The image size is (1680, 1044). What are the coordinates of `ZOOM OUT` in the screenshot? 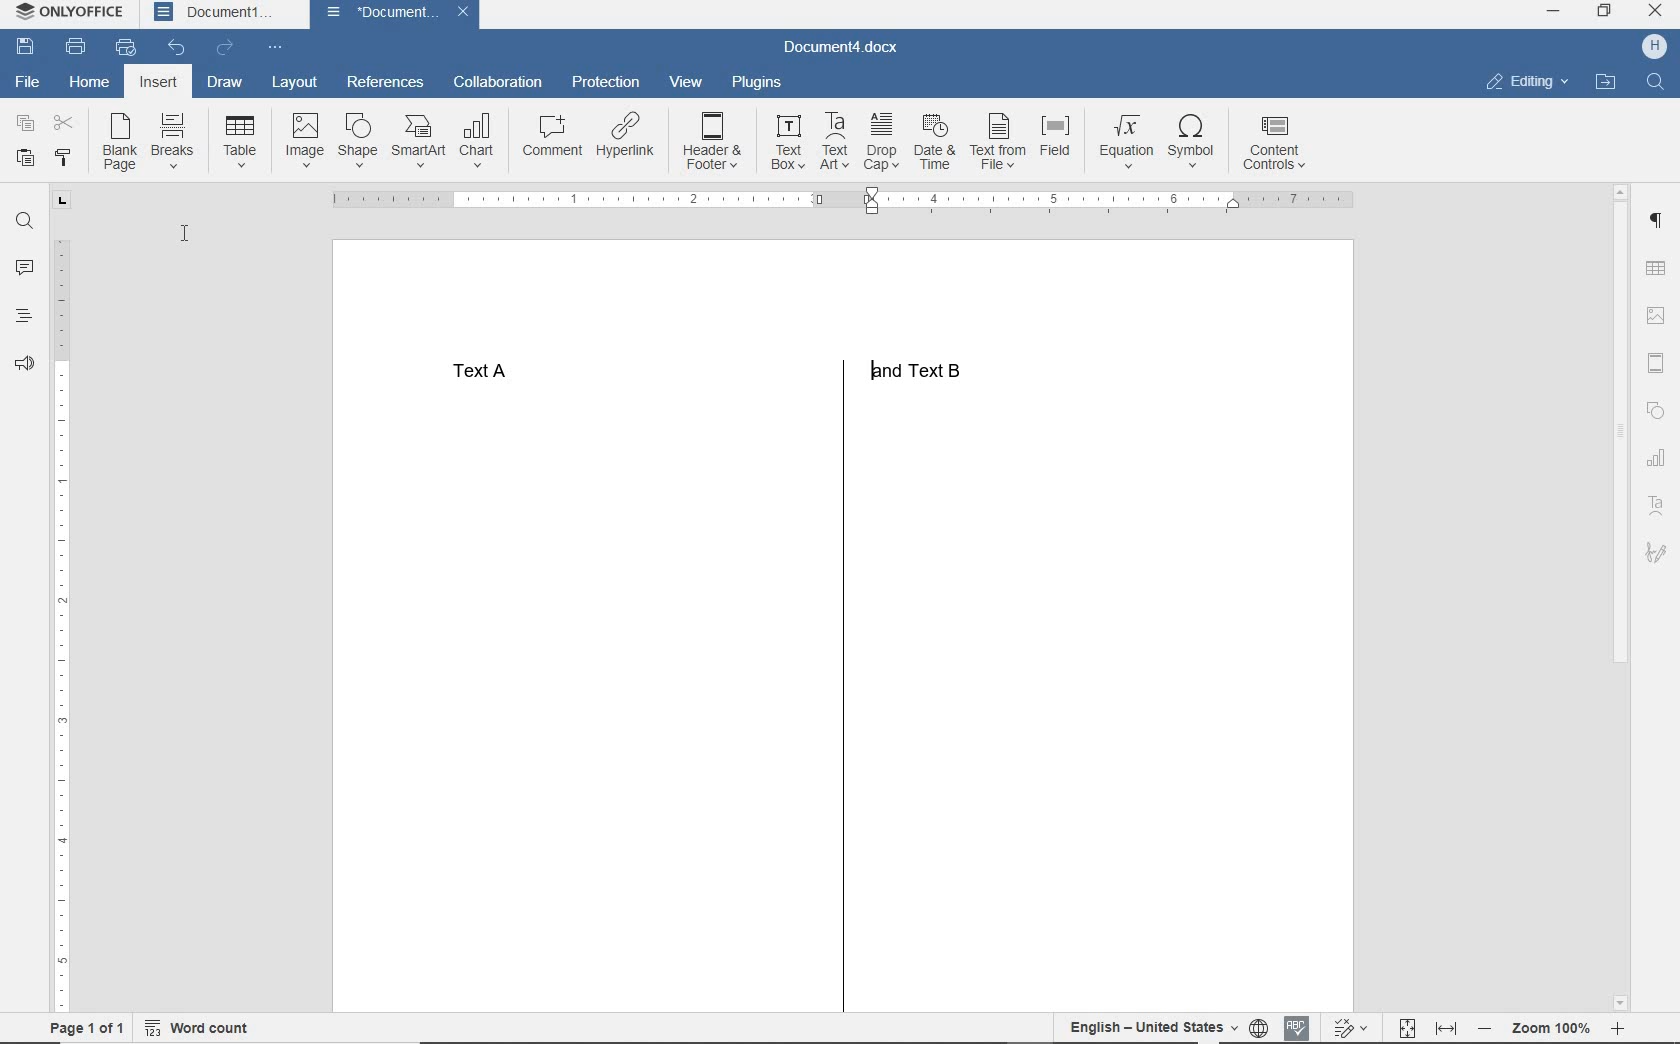 It's located at (1551, 1028).